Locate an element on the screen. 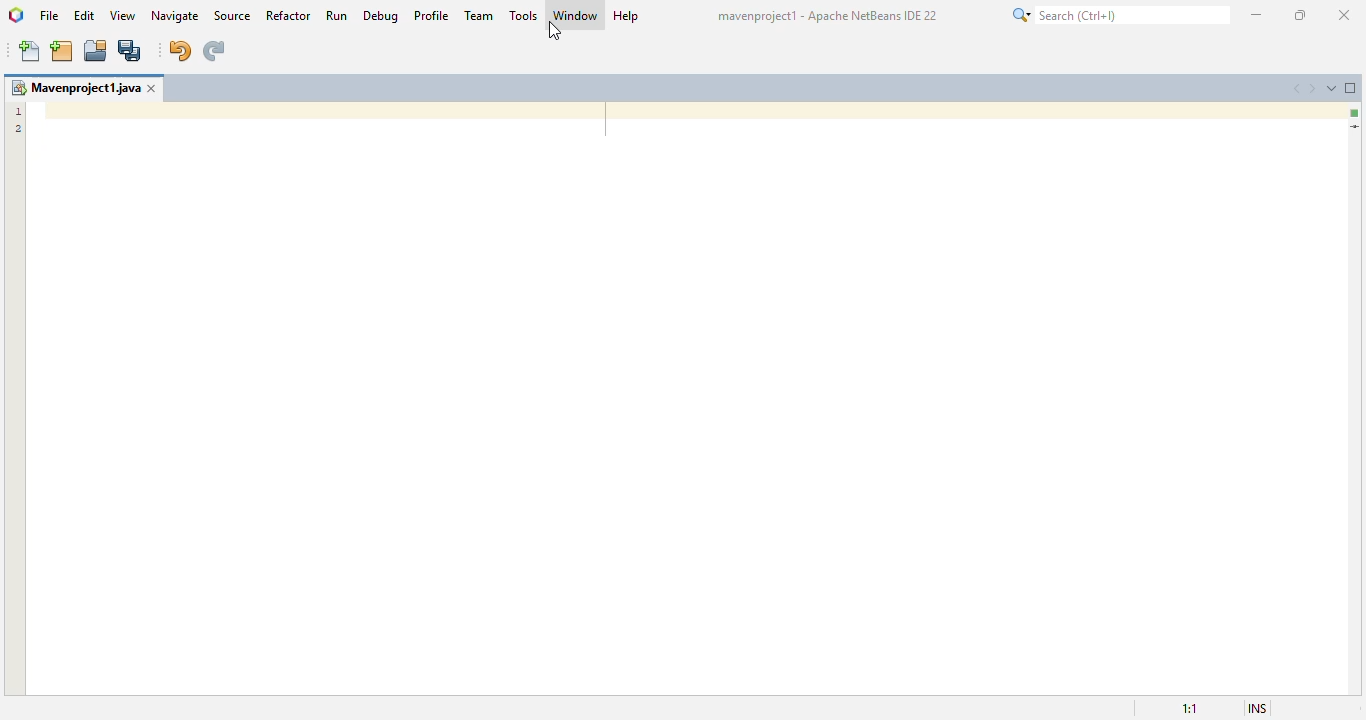  open project is located at coordinates (96, 50).